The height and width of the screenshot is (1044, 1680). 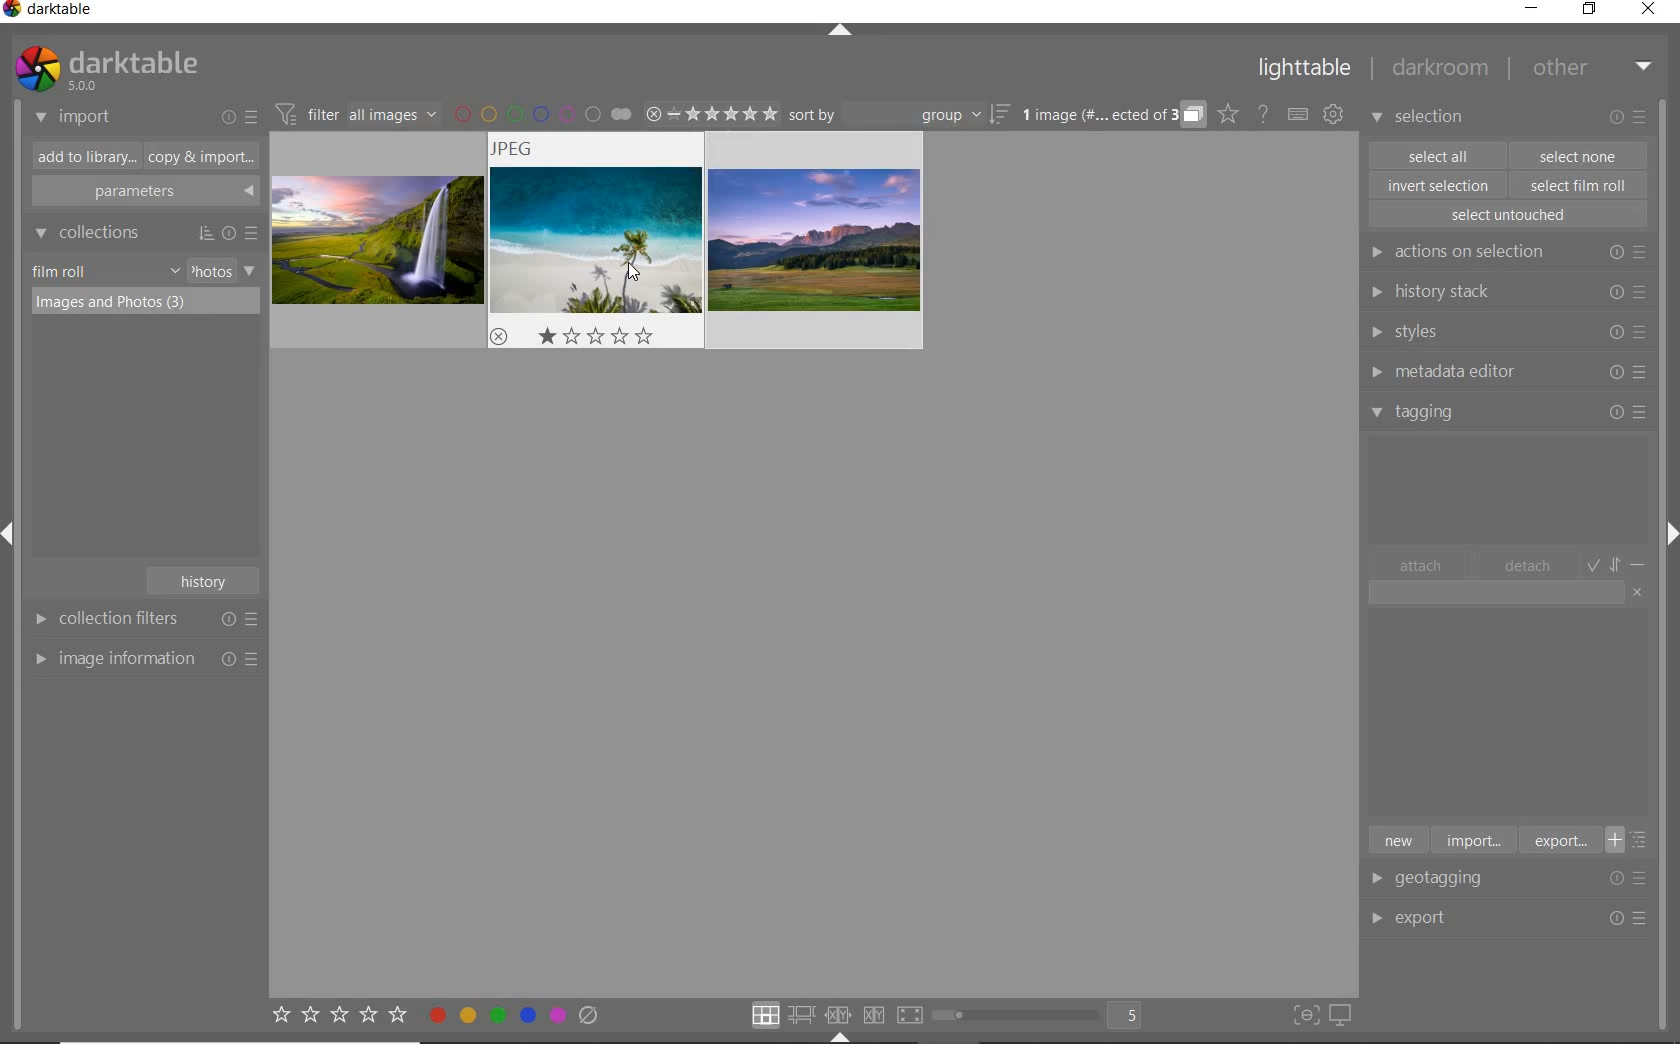 What do you see at coordinates (145, 658) in the screenshot?
I see `image information` at bounding box center [145, 658].